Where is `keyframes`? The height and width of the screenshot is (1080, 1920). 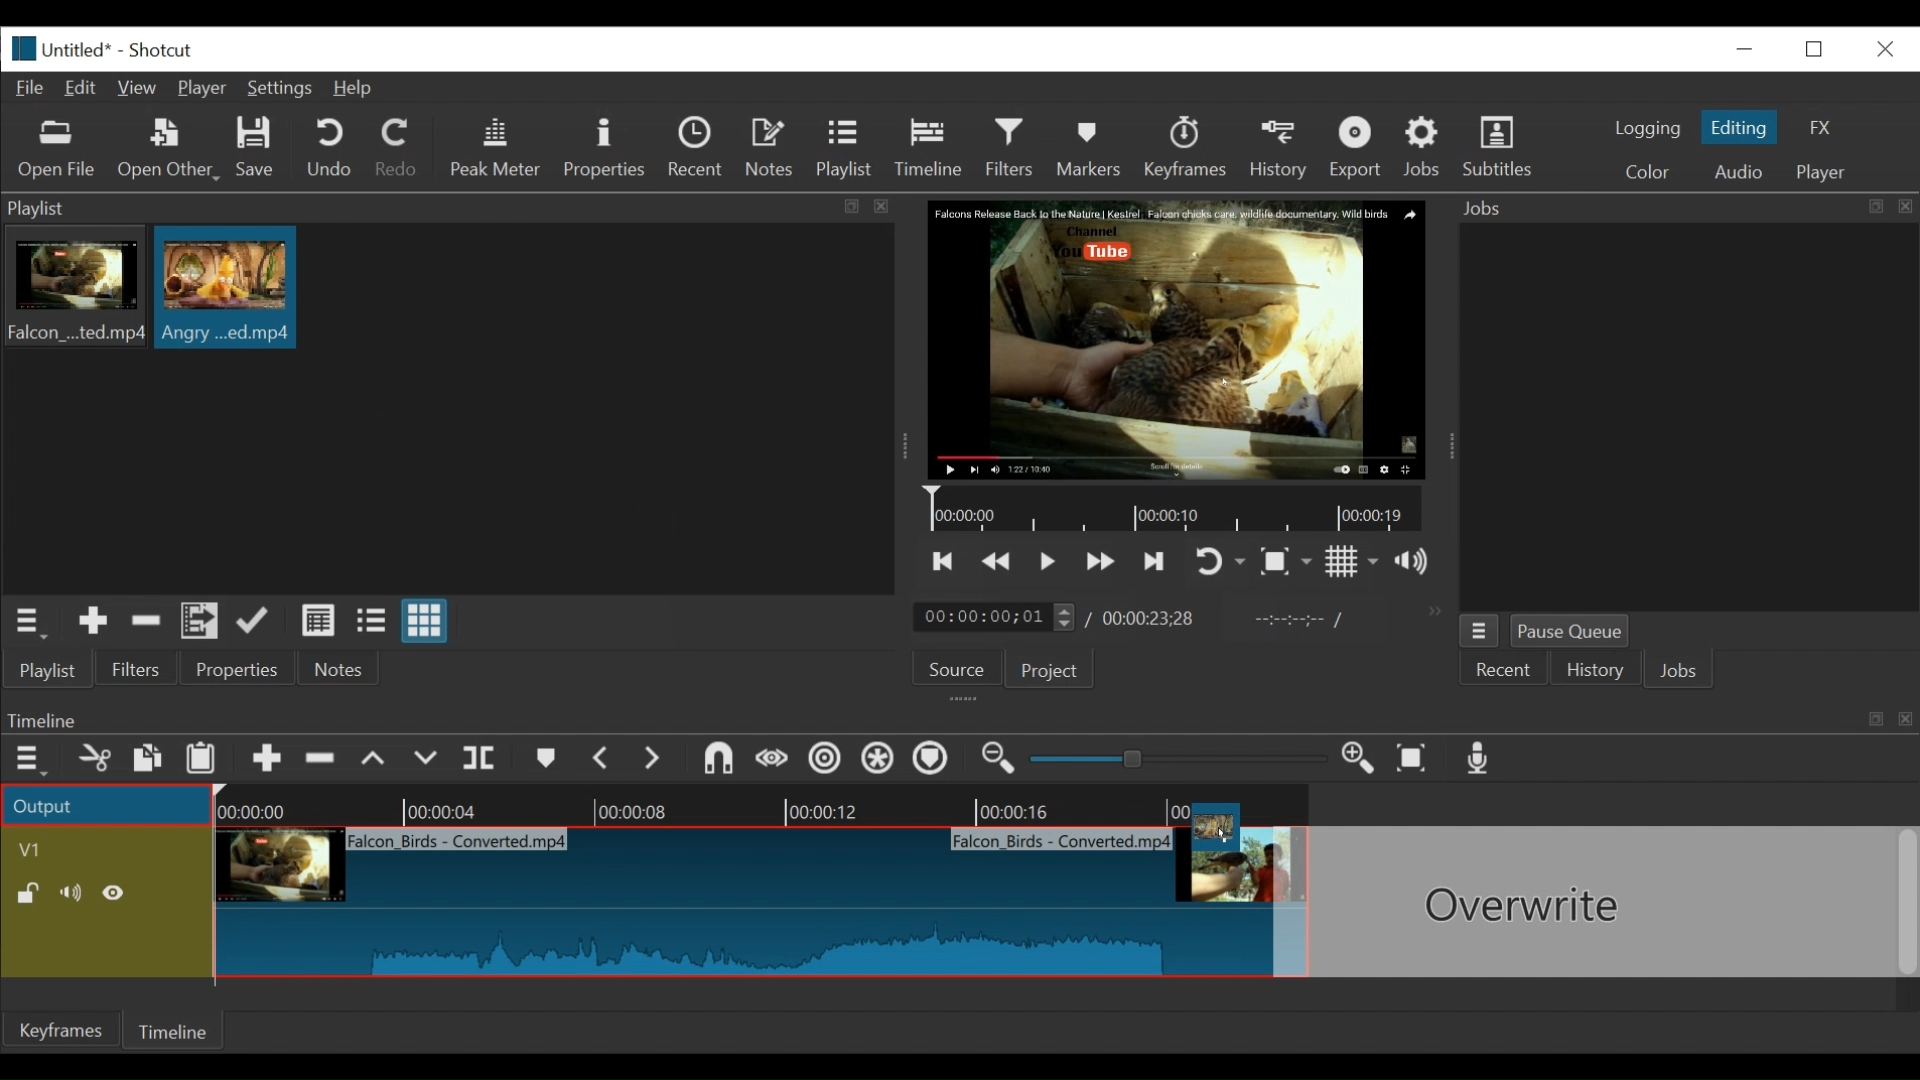
keyframes is located at coordinates (1187, 150).